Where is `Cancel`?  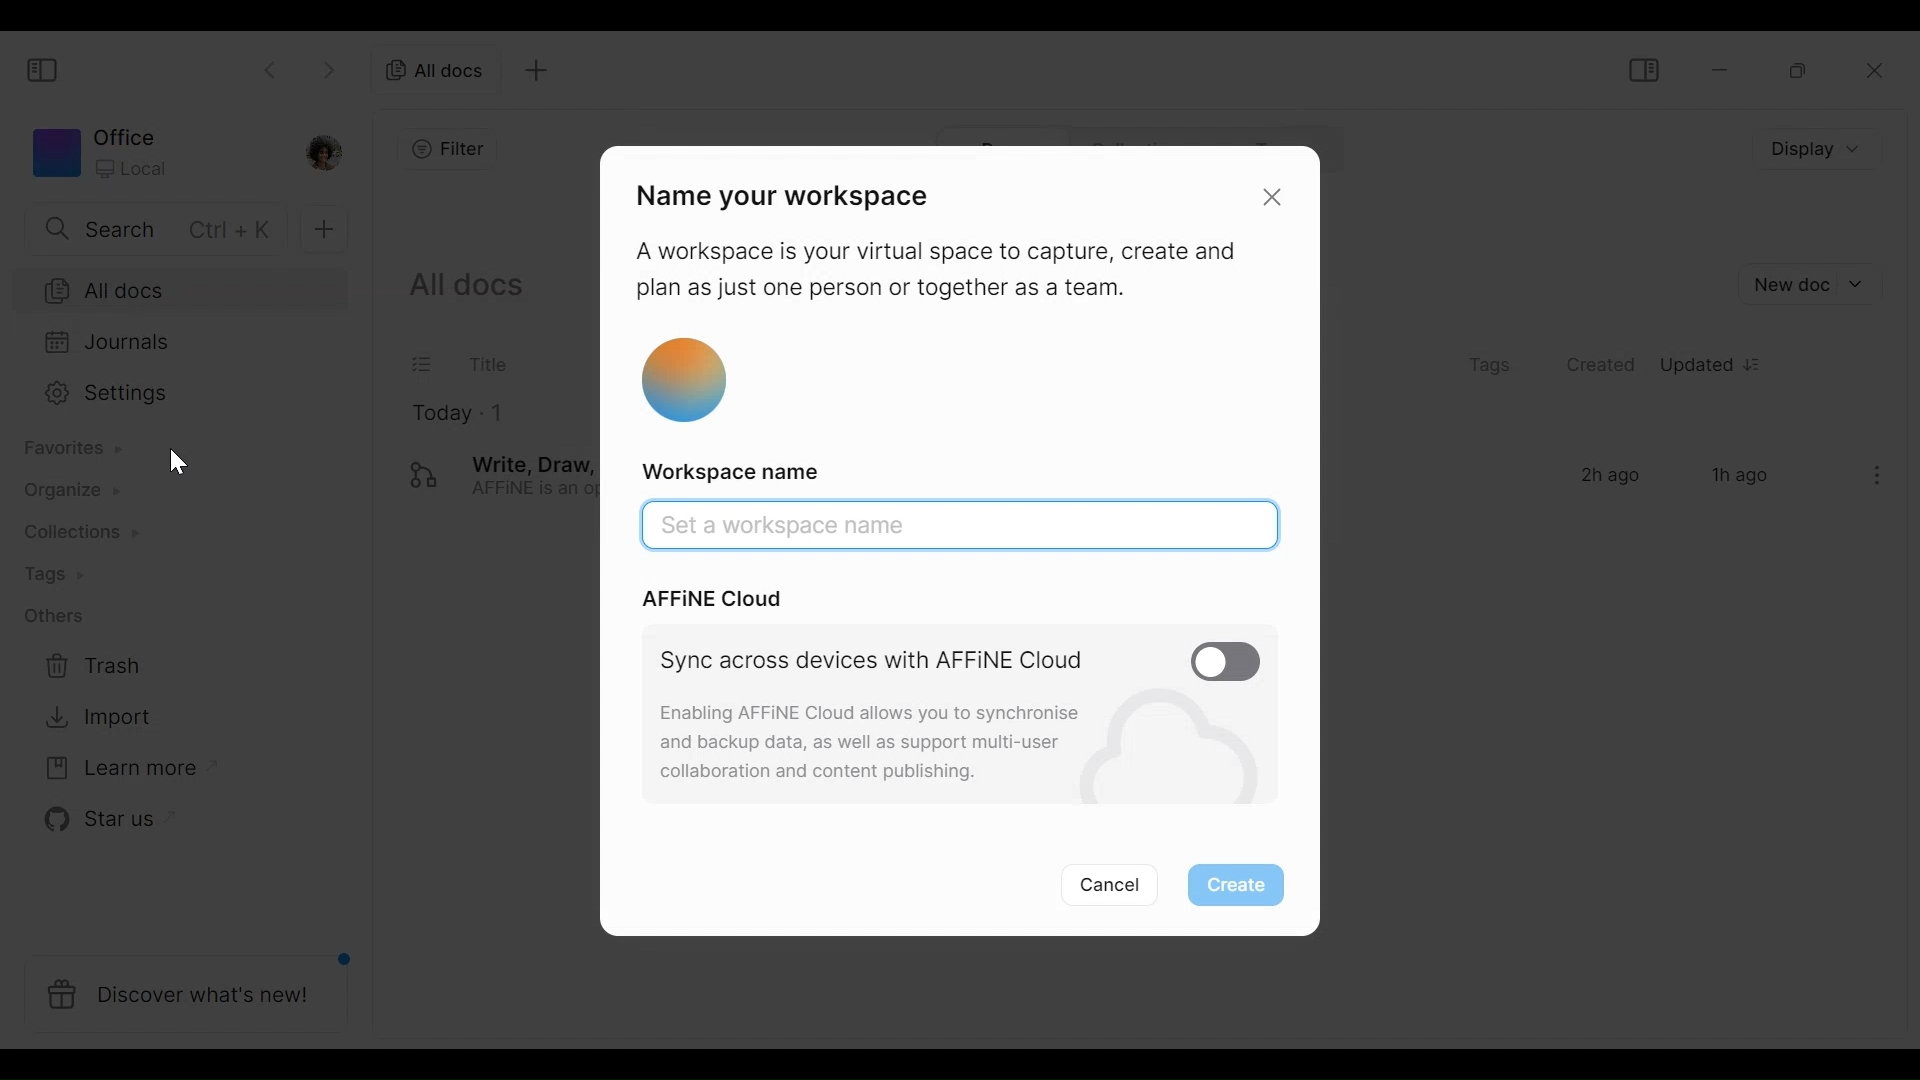
Cancel is located at coordinates (1109, 883).